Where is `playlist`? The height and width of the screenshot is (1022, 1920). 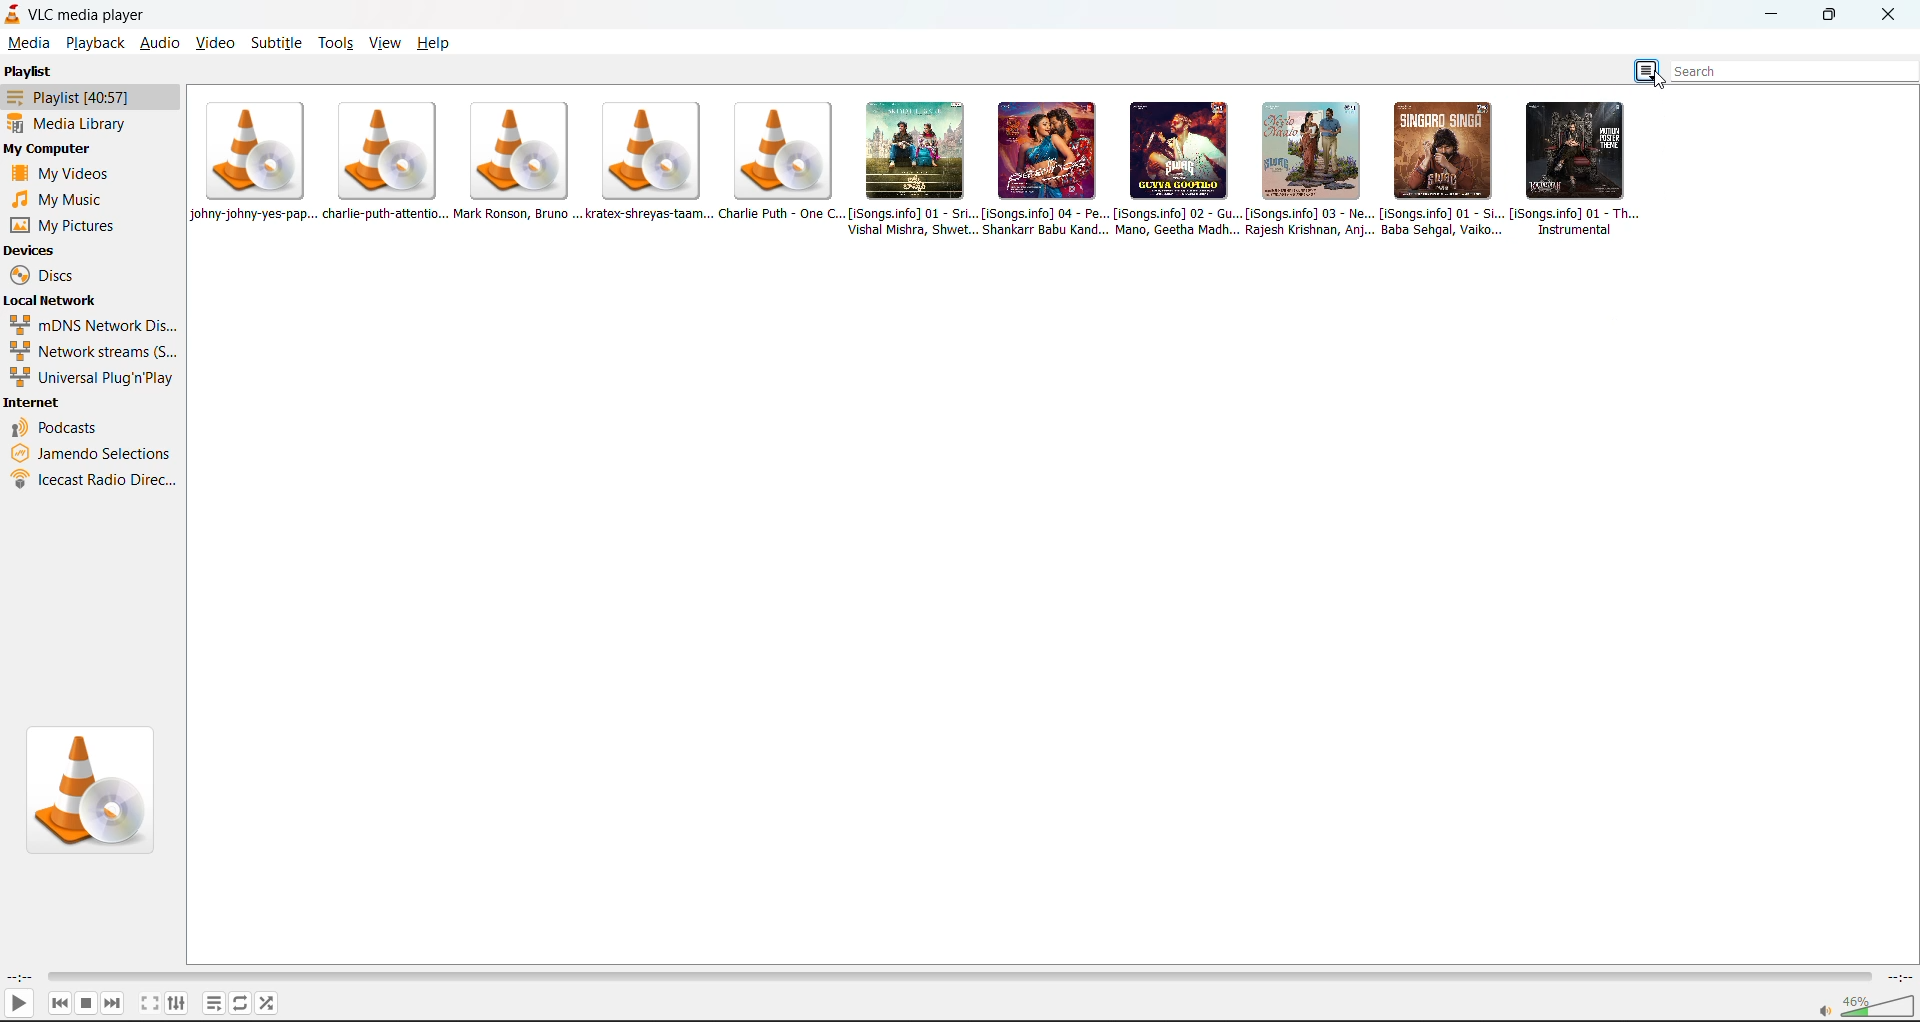 playlist is located at coordinates (215, 1001).